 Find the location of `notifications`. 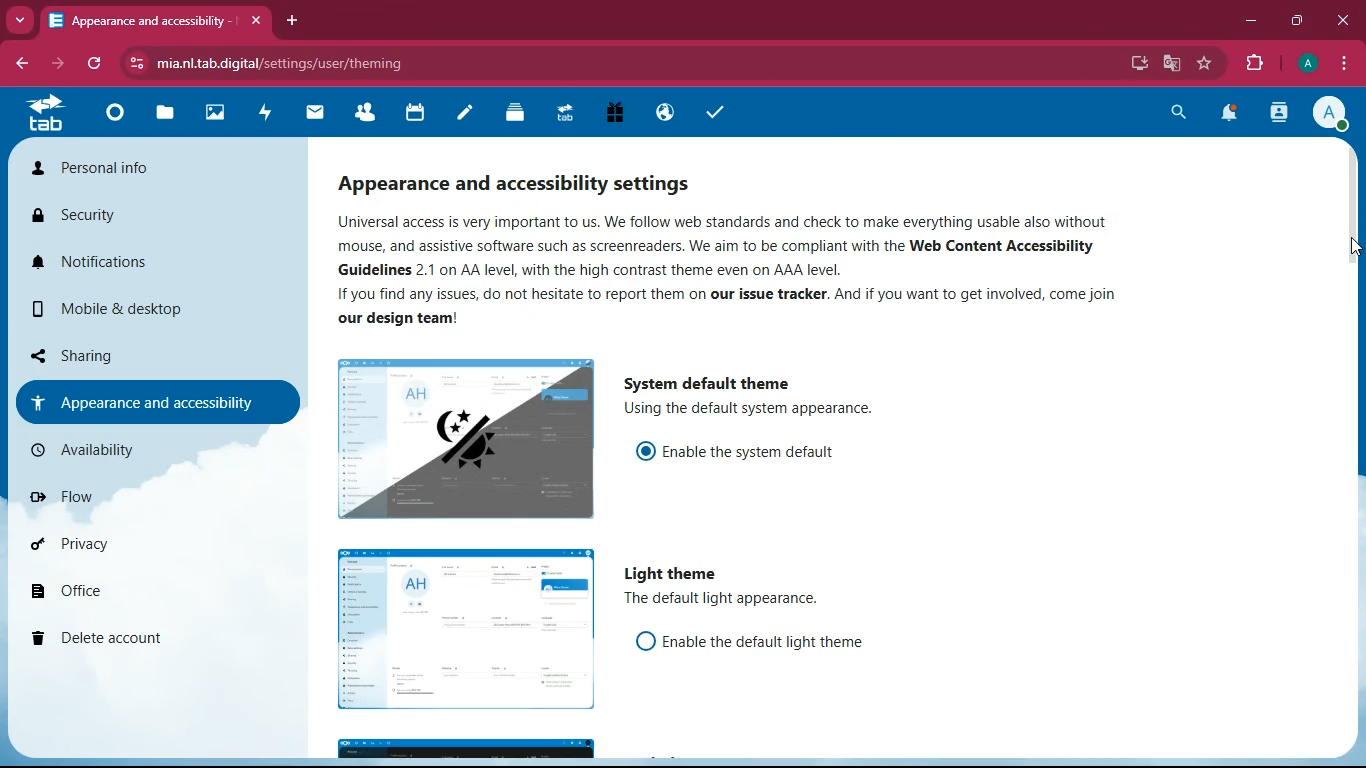

notifications is located at coordinates (1231, 115).